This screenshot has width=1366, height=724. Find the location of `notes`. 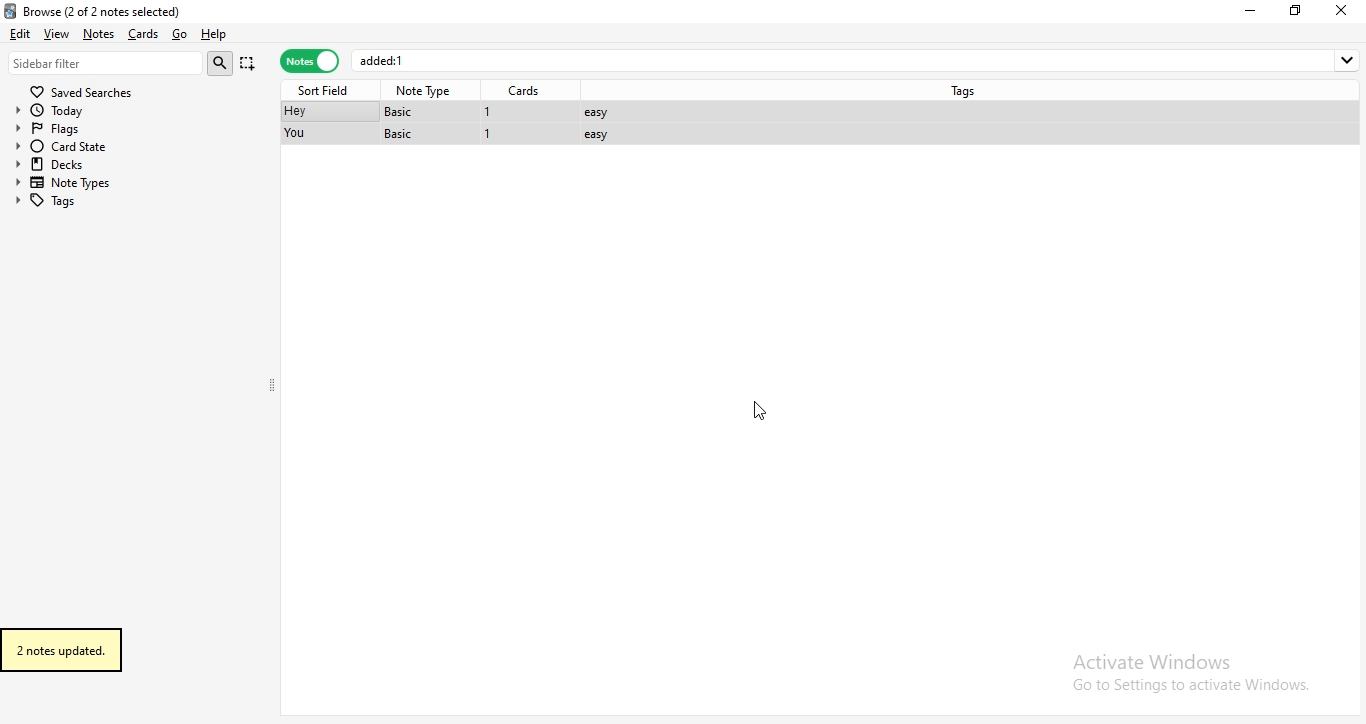

notes is located at coordinates (98, 34).